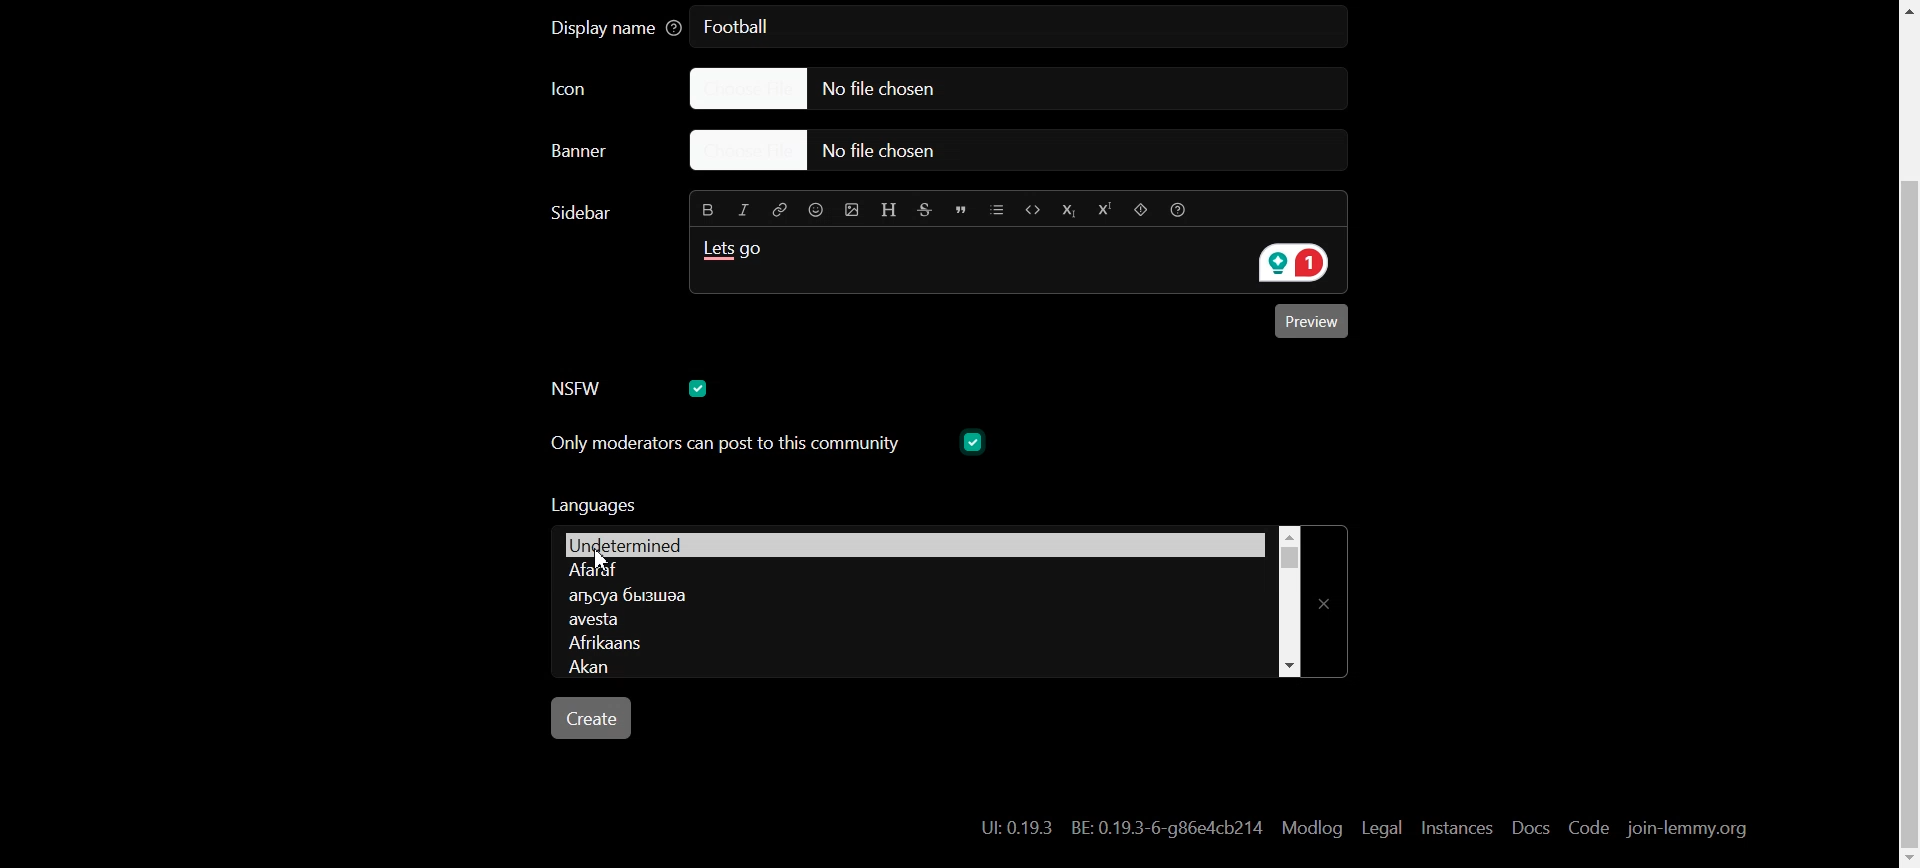  I want to click on Language, so click(904, 668).